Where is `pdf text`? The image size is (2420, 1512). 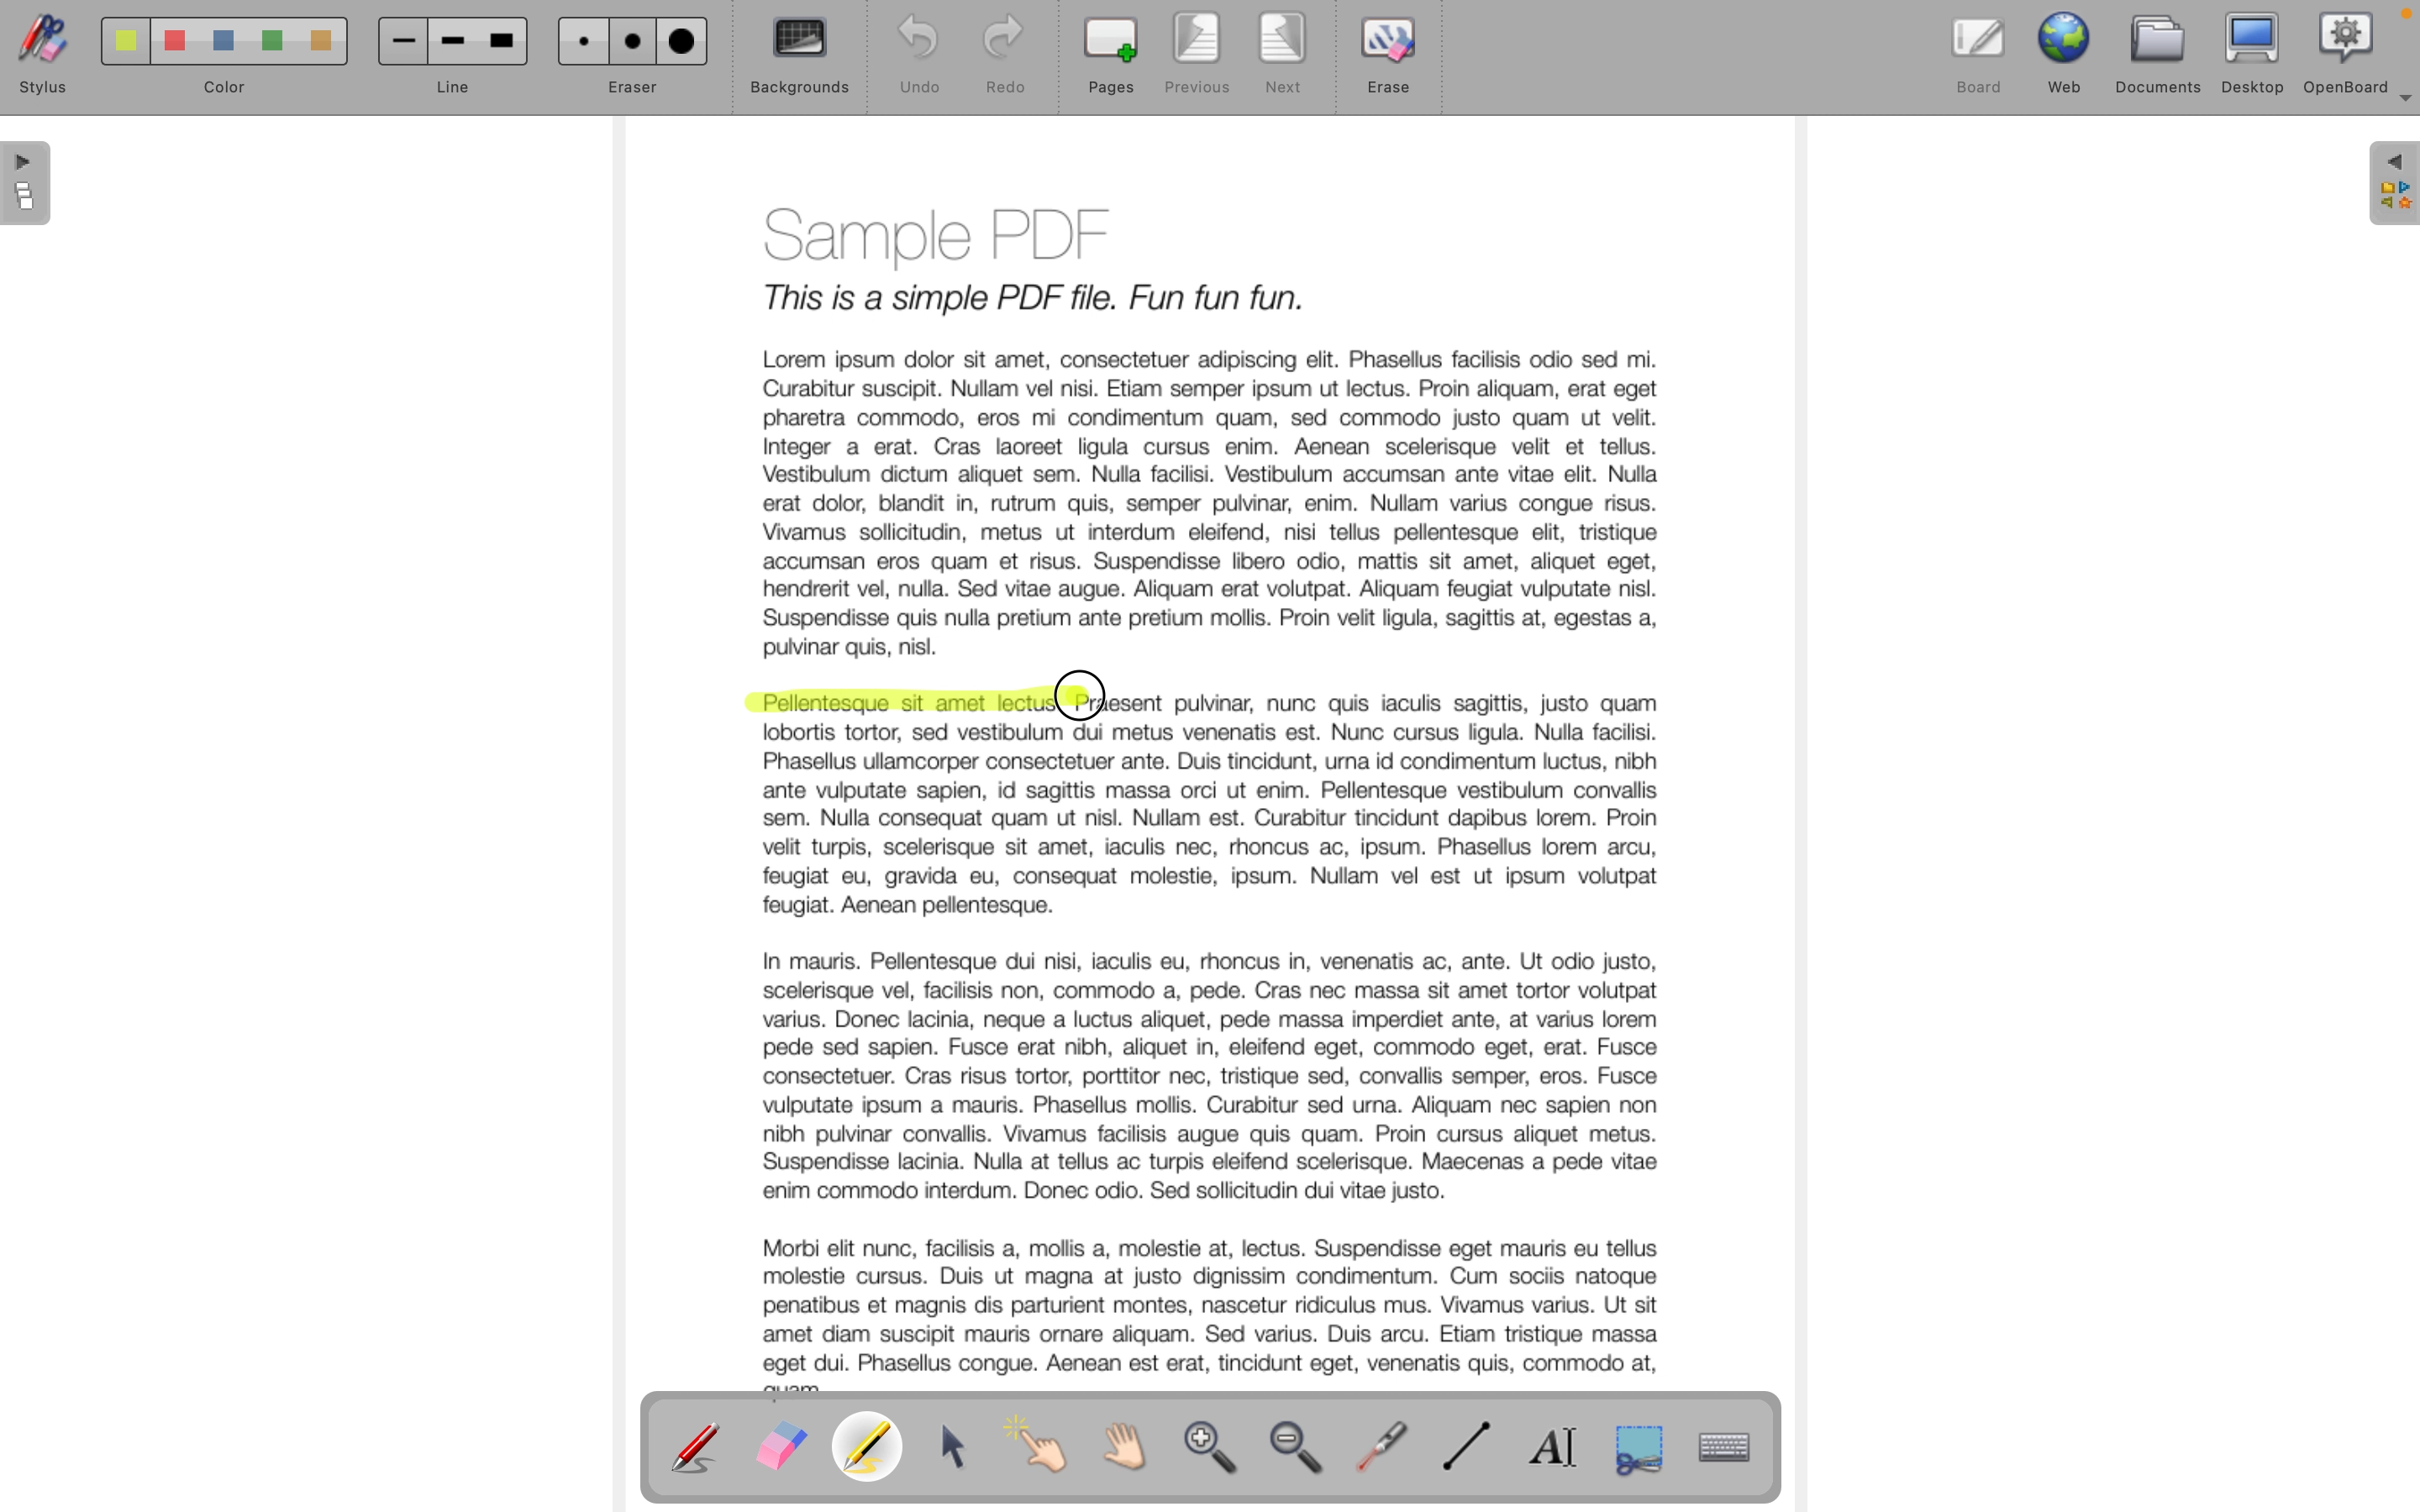
pdf text is located at coordinates (1415, 702).